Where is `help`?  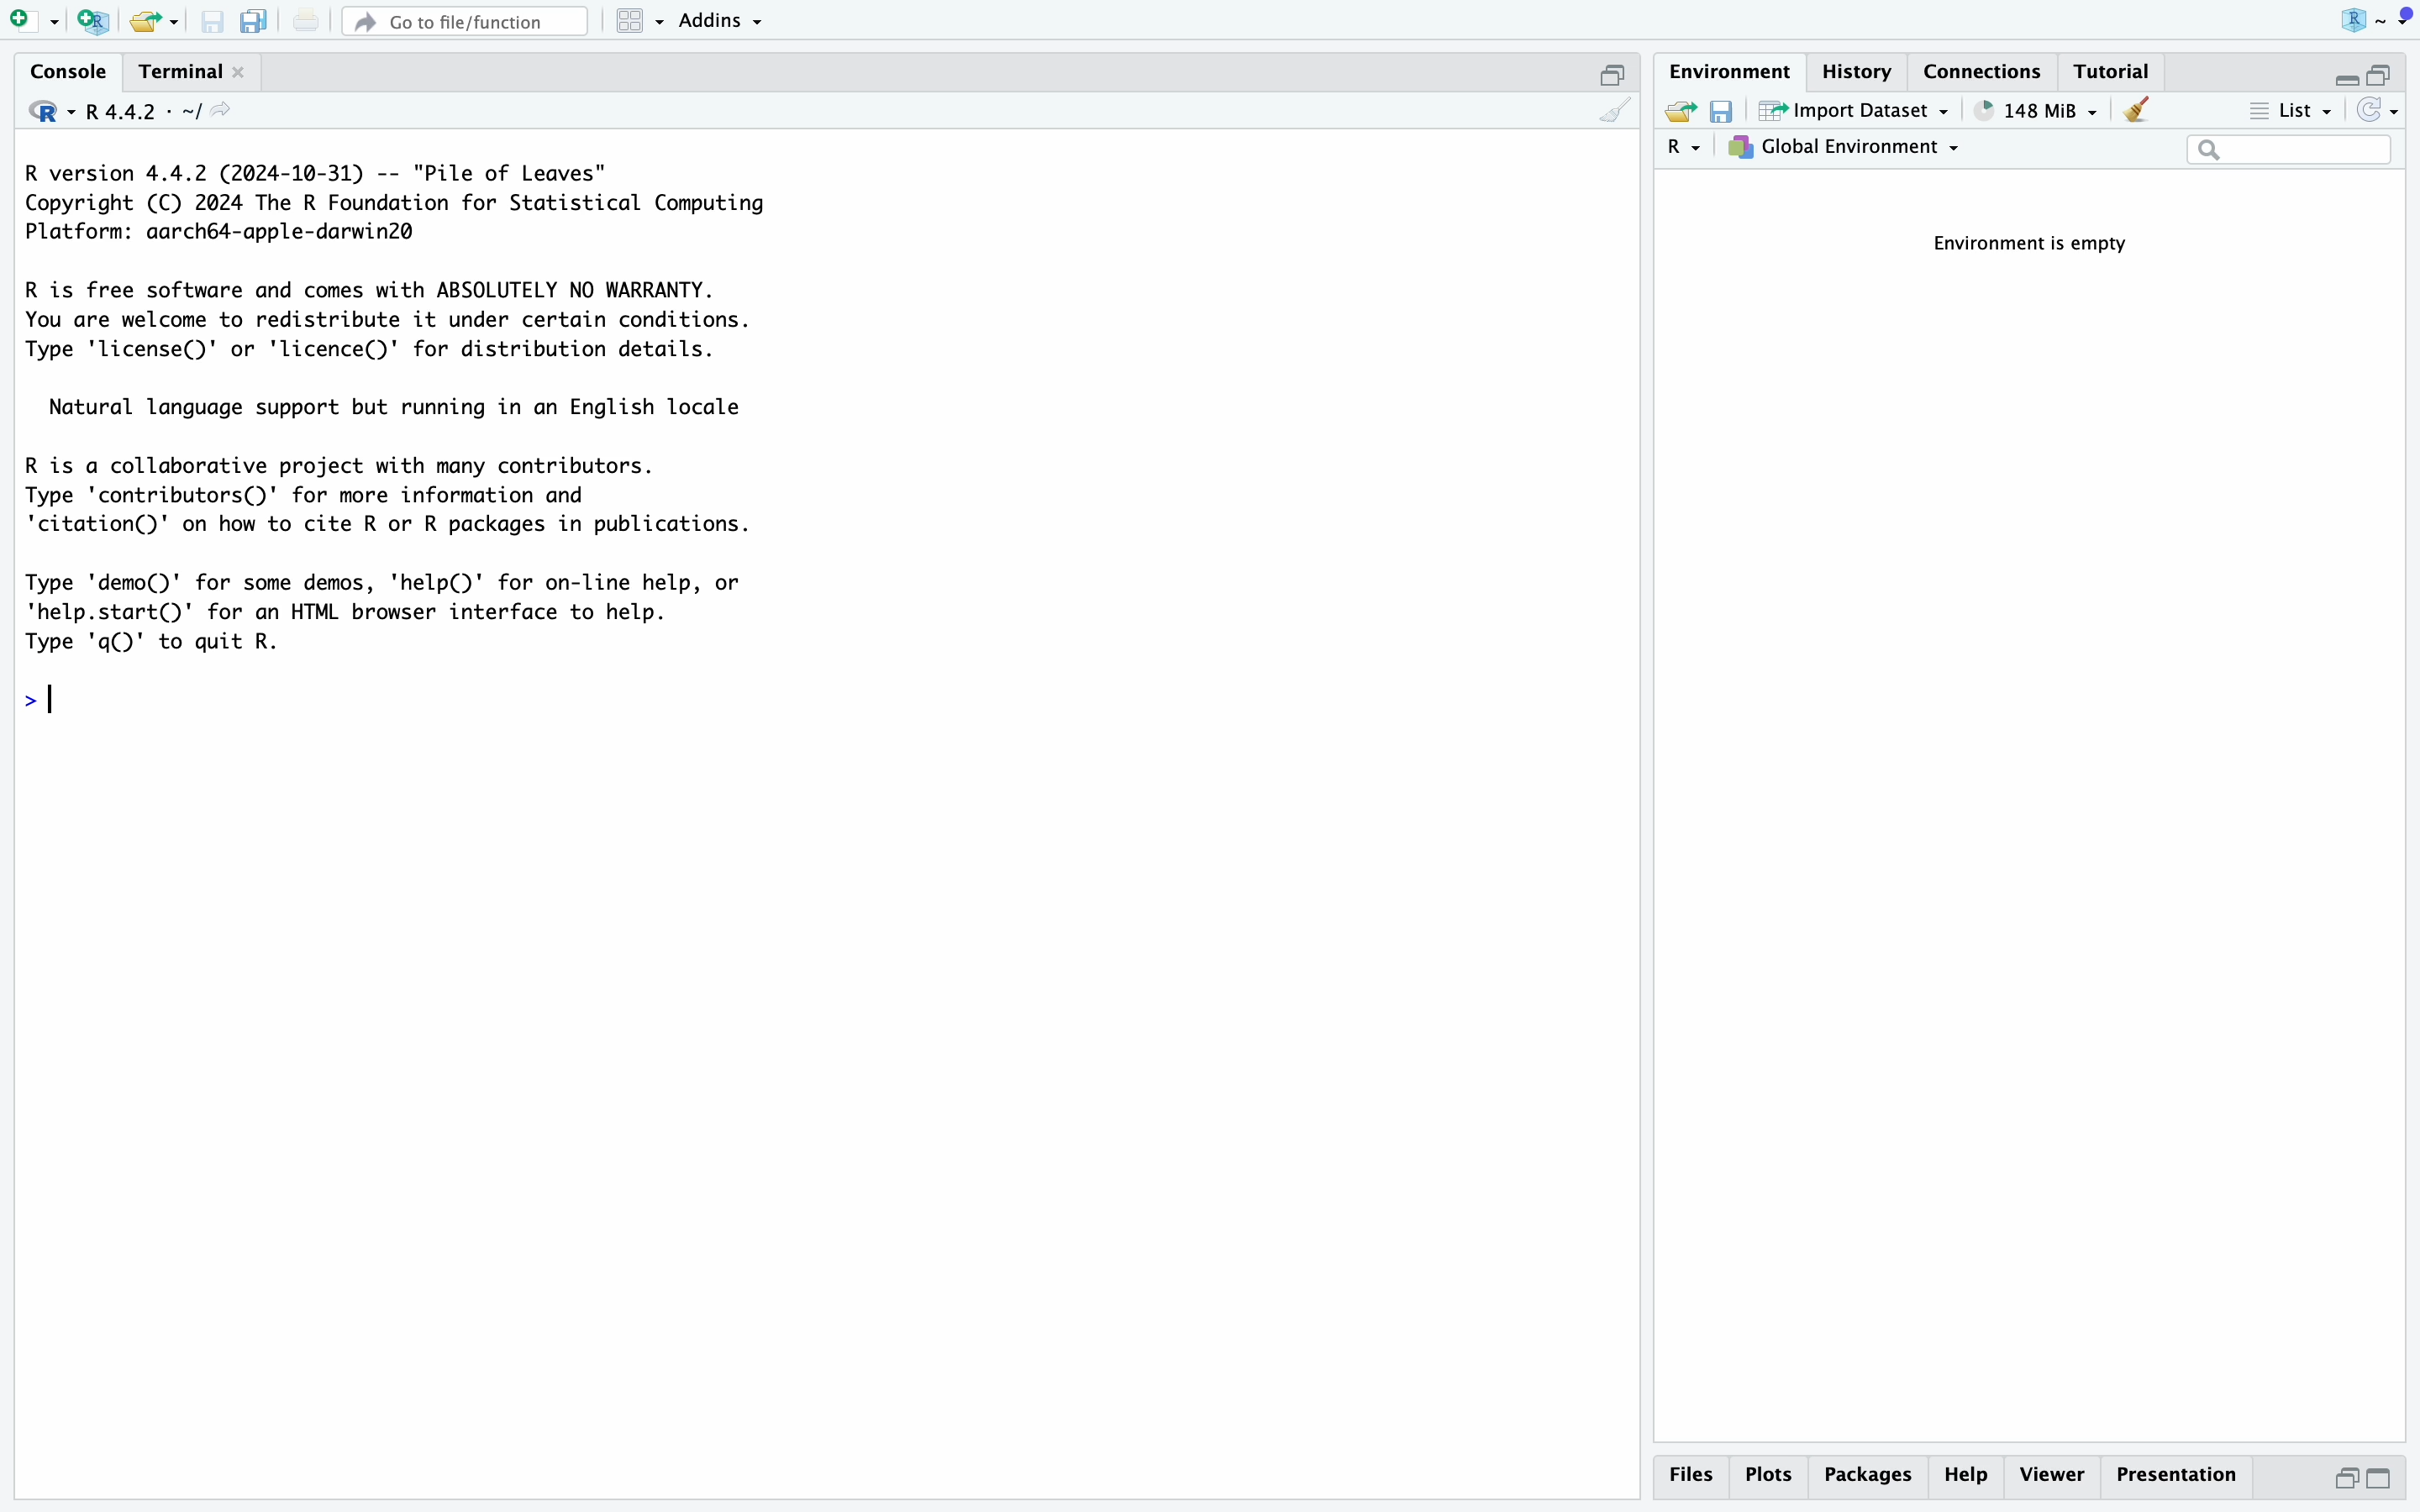
help is located at coordinates (1965, 1477).